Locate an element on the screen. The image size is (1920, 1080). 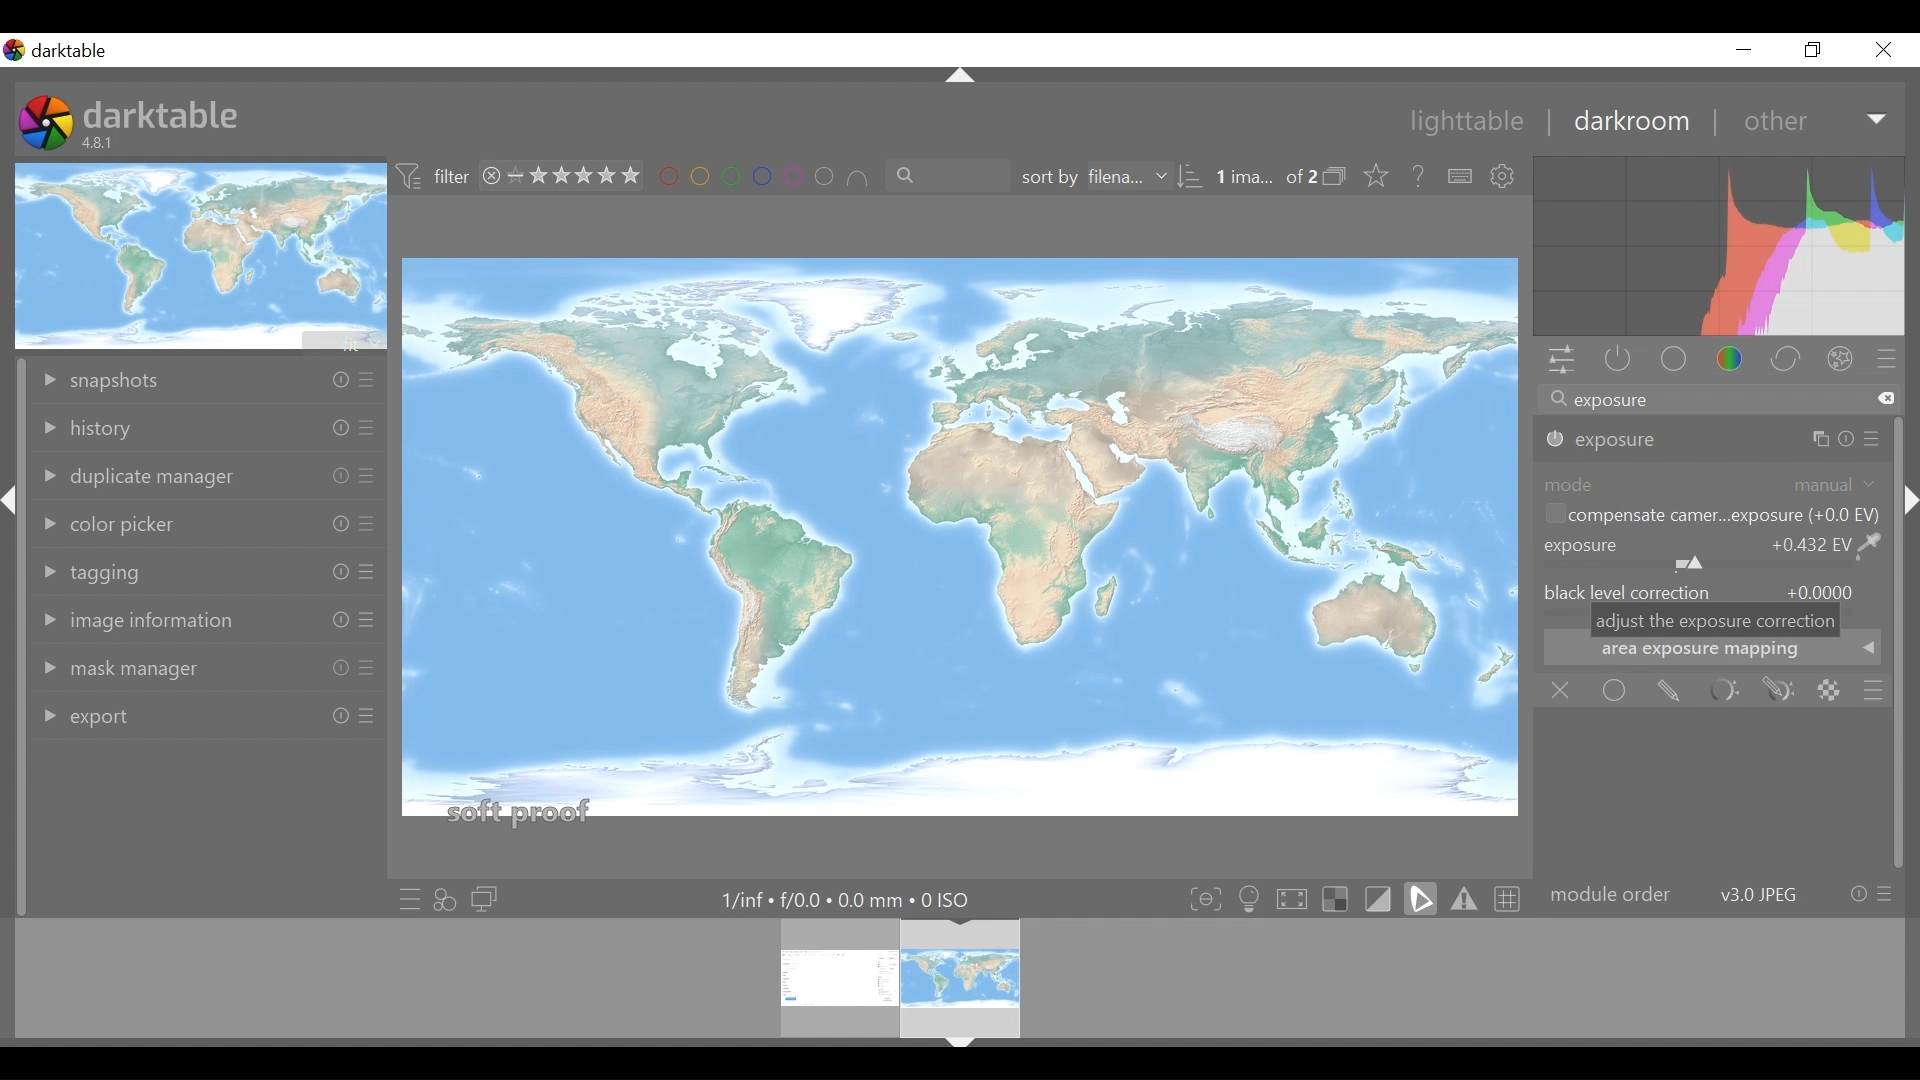
toggle clipping indication is located at coordinates (1381, 898).